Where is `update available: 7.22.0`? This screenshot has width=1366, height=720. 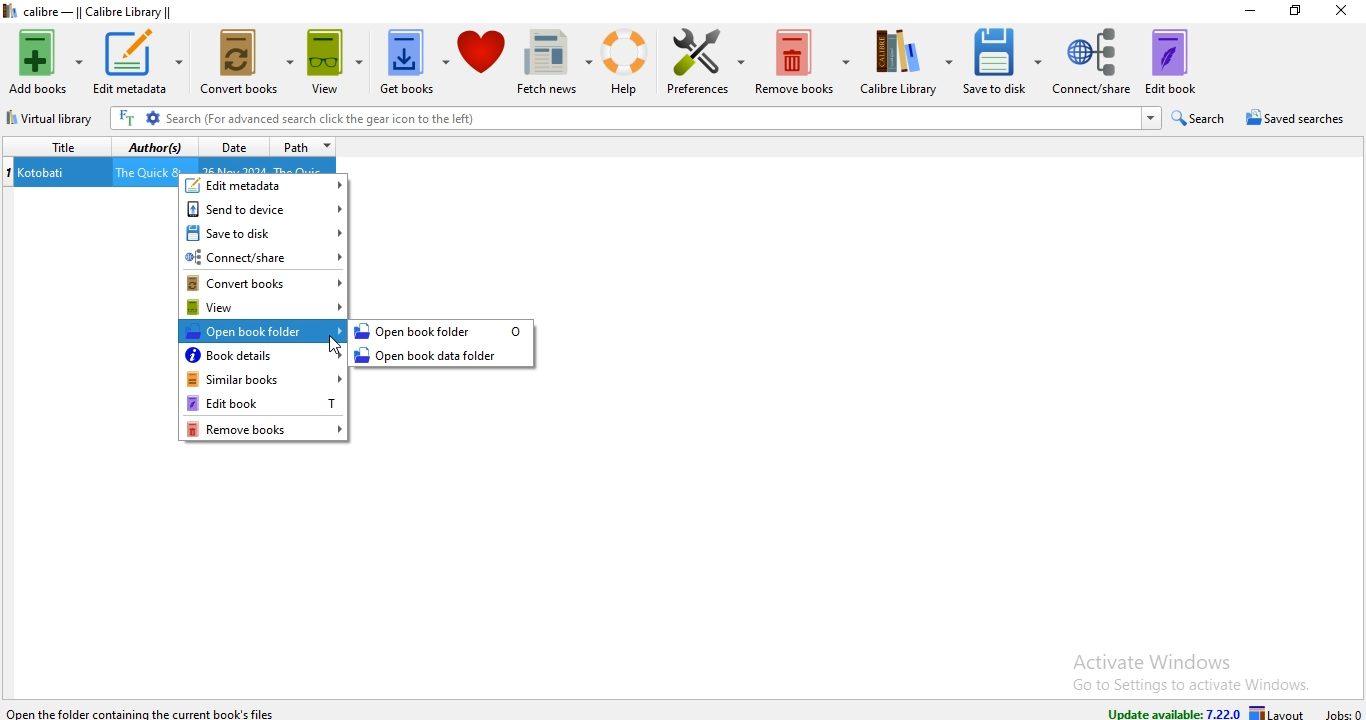
update available: 7.22.0 is located at coordinates (1172, 710).